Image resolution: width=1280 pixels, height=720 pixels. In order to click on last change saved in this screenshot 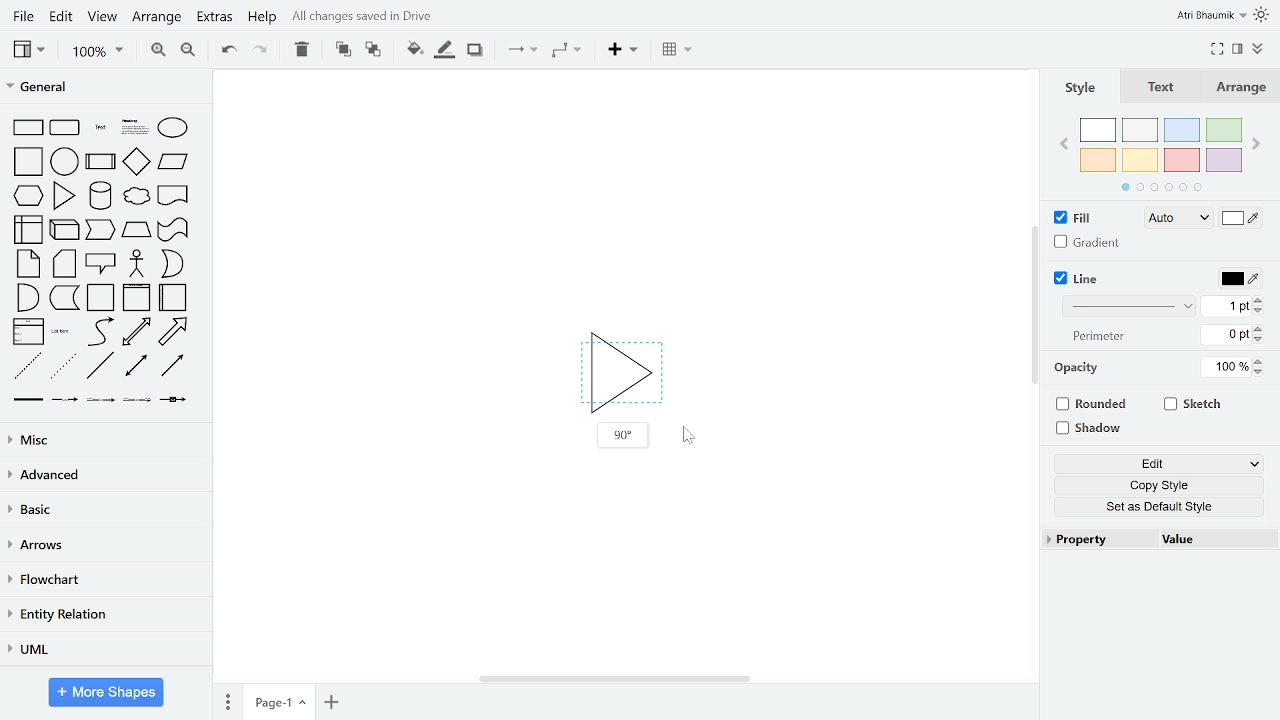, I will do `click(386, 17)`.